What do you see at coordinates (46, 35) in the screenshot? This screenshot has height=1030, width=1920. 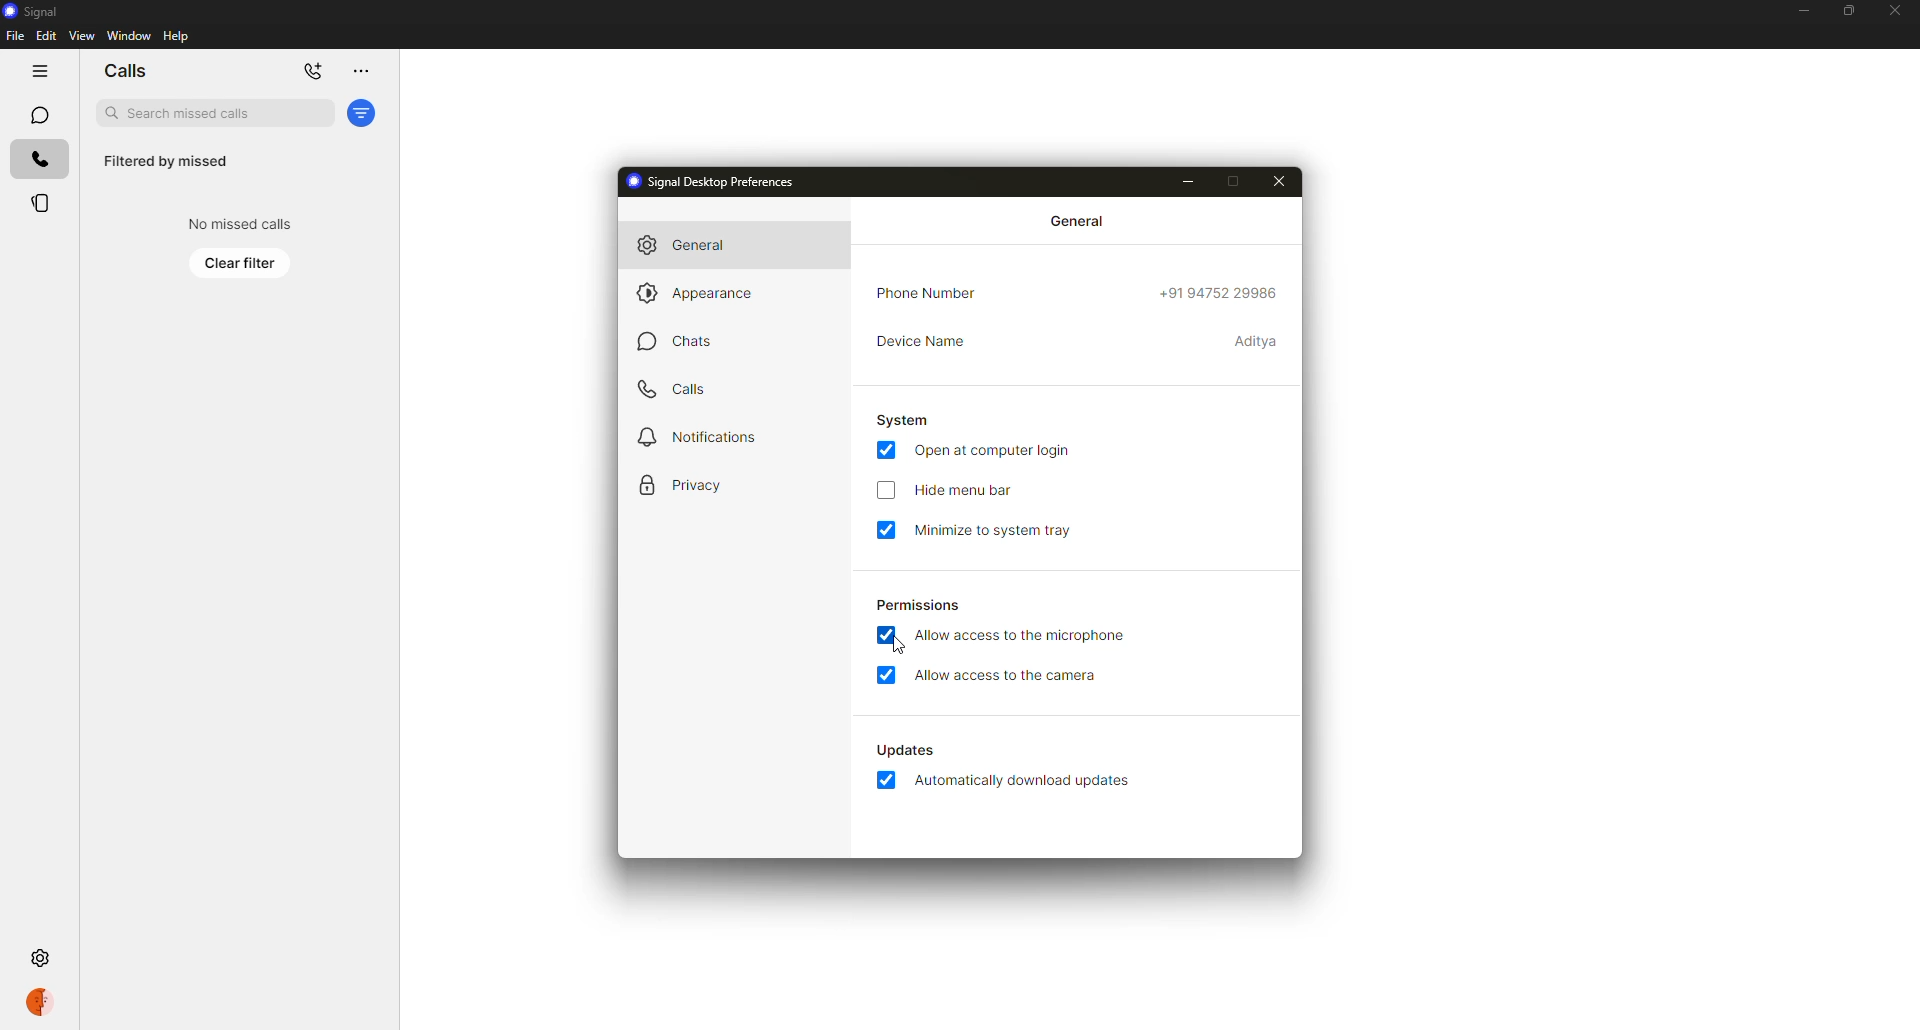 I see `edit` at bounding box center [46, 35].